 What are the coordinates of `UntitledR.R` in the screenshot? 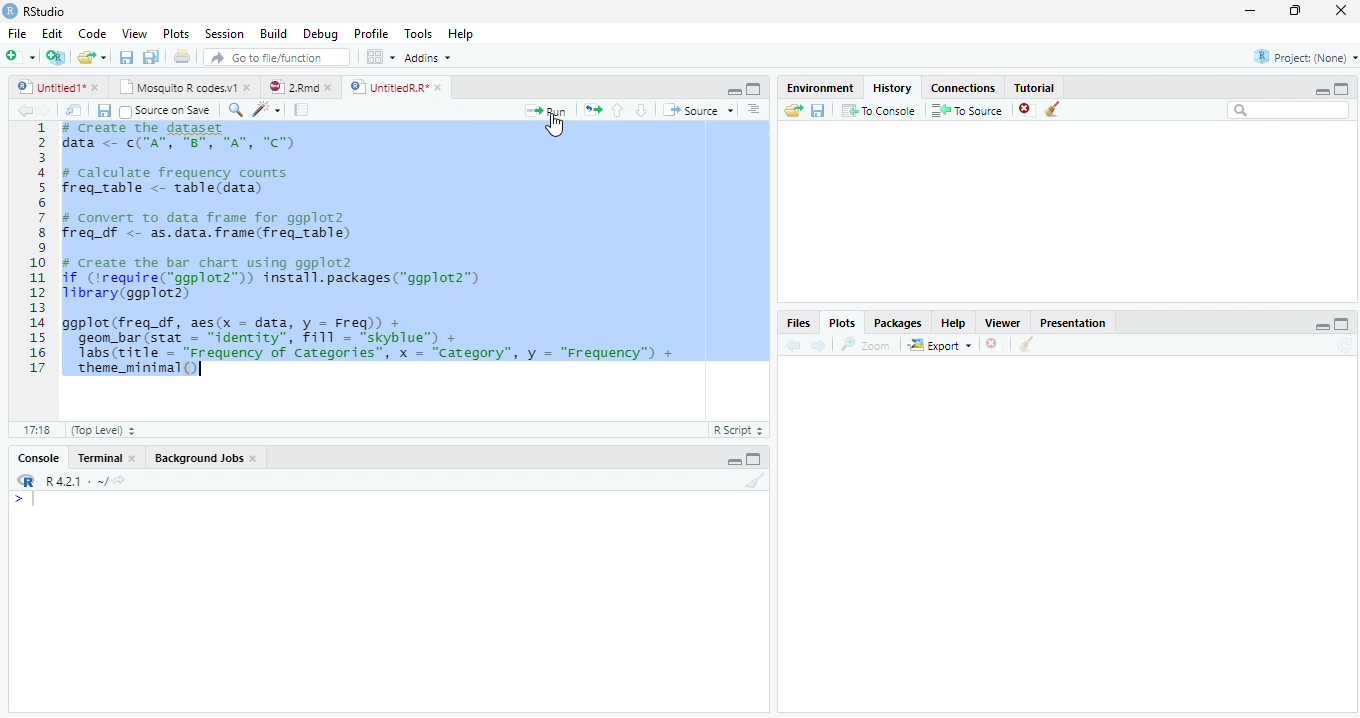 It's located at (396, 86).